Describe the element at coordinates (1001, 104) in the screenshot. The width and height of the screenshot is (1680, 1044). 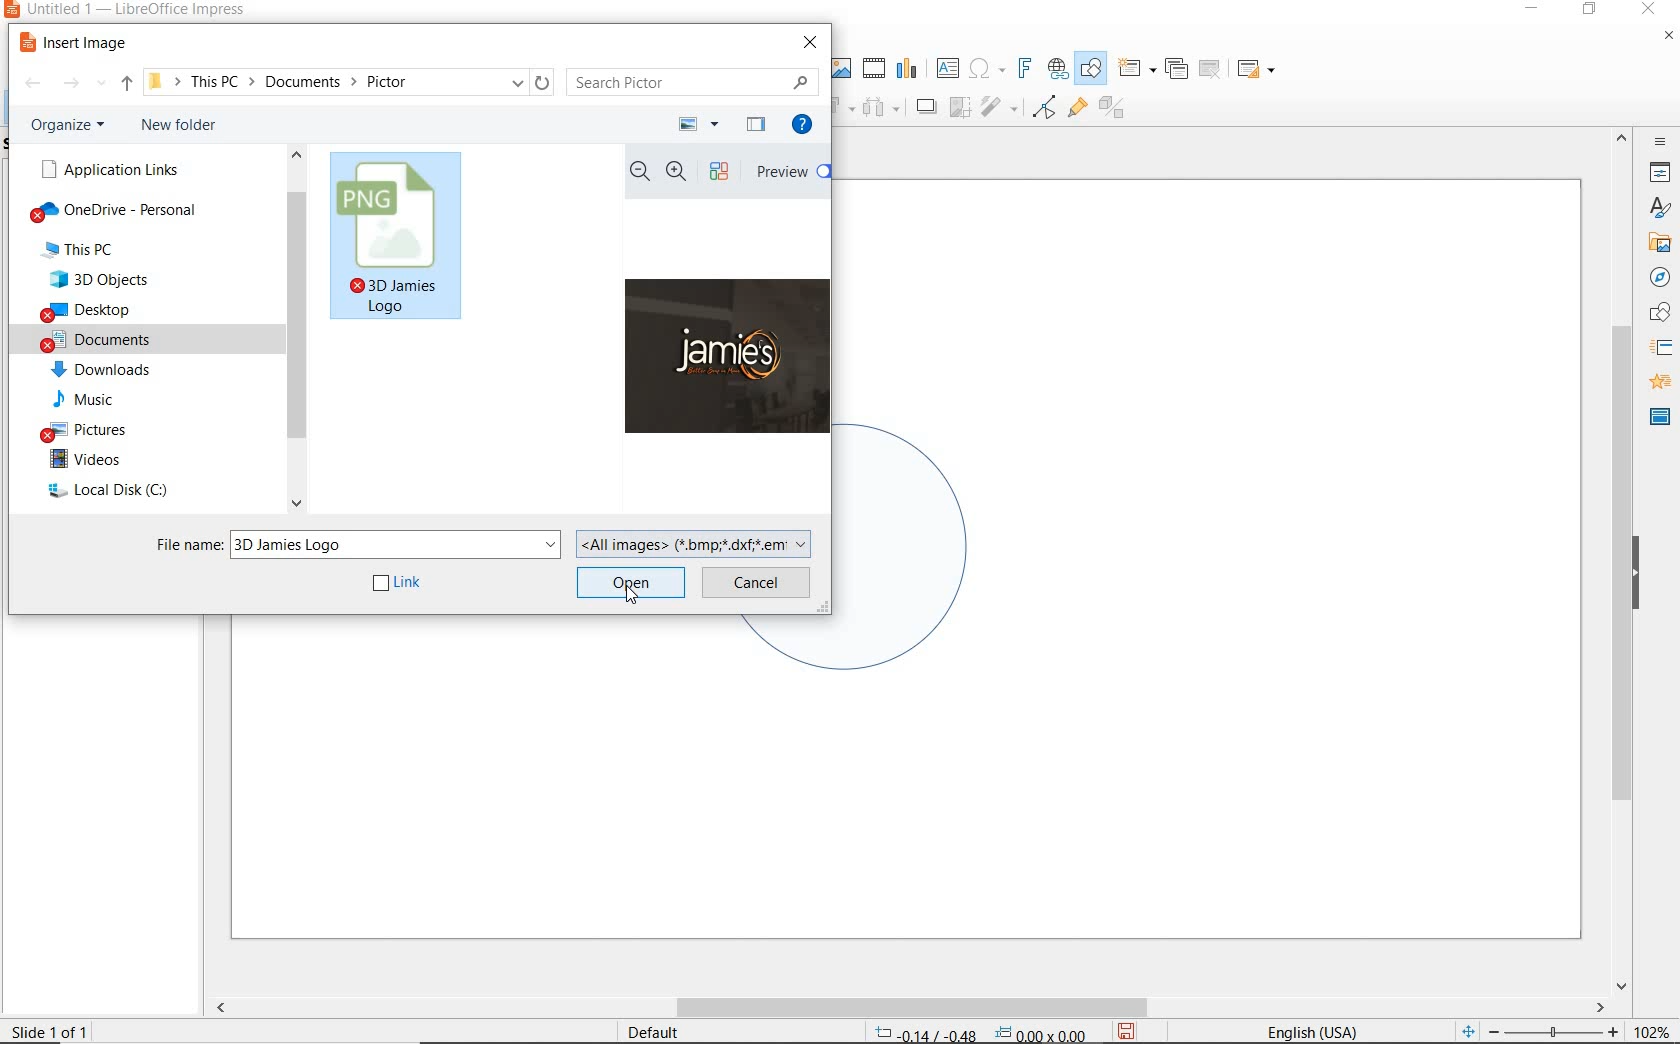
I see `filter` at that location.